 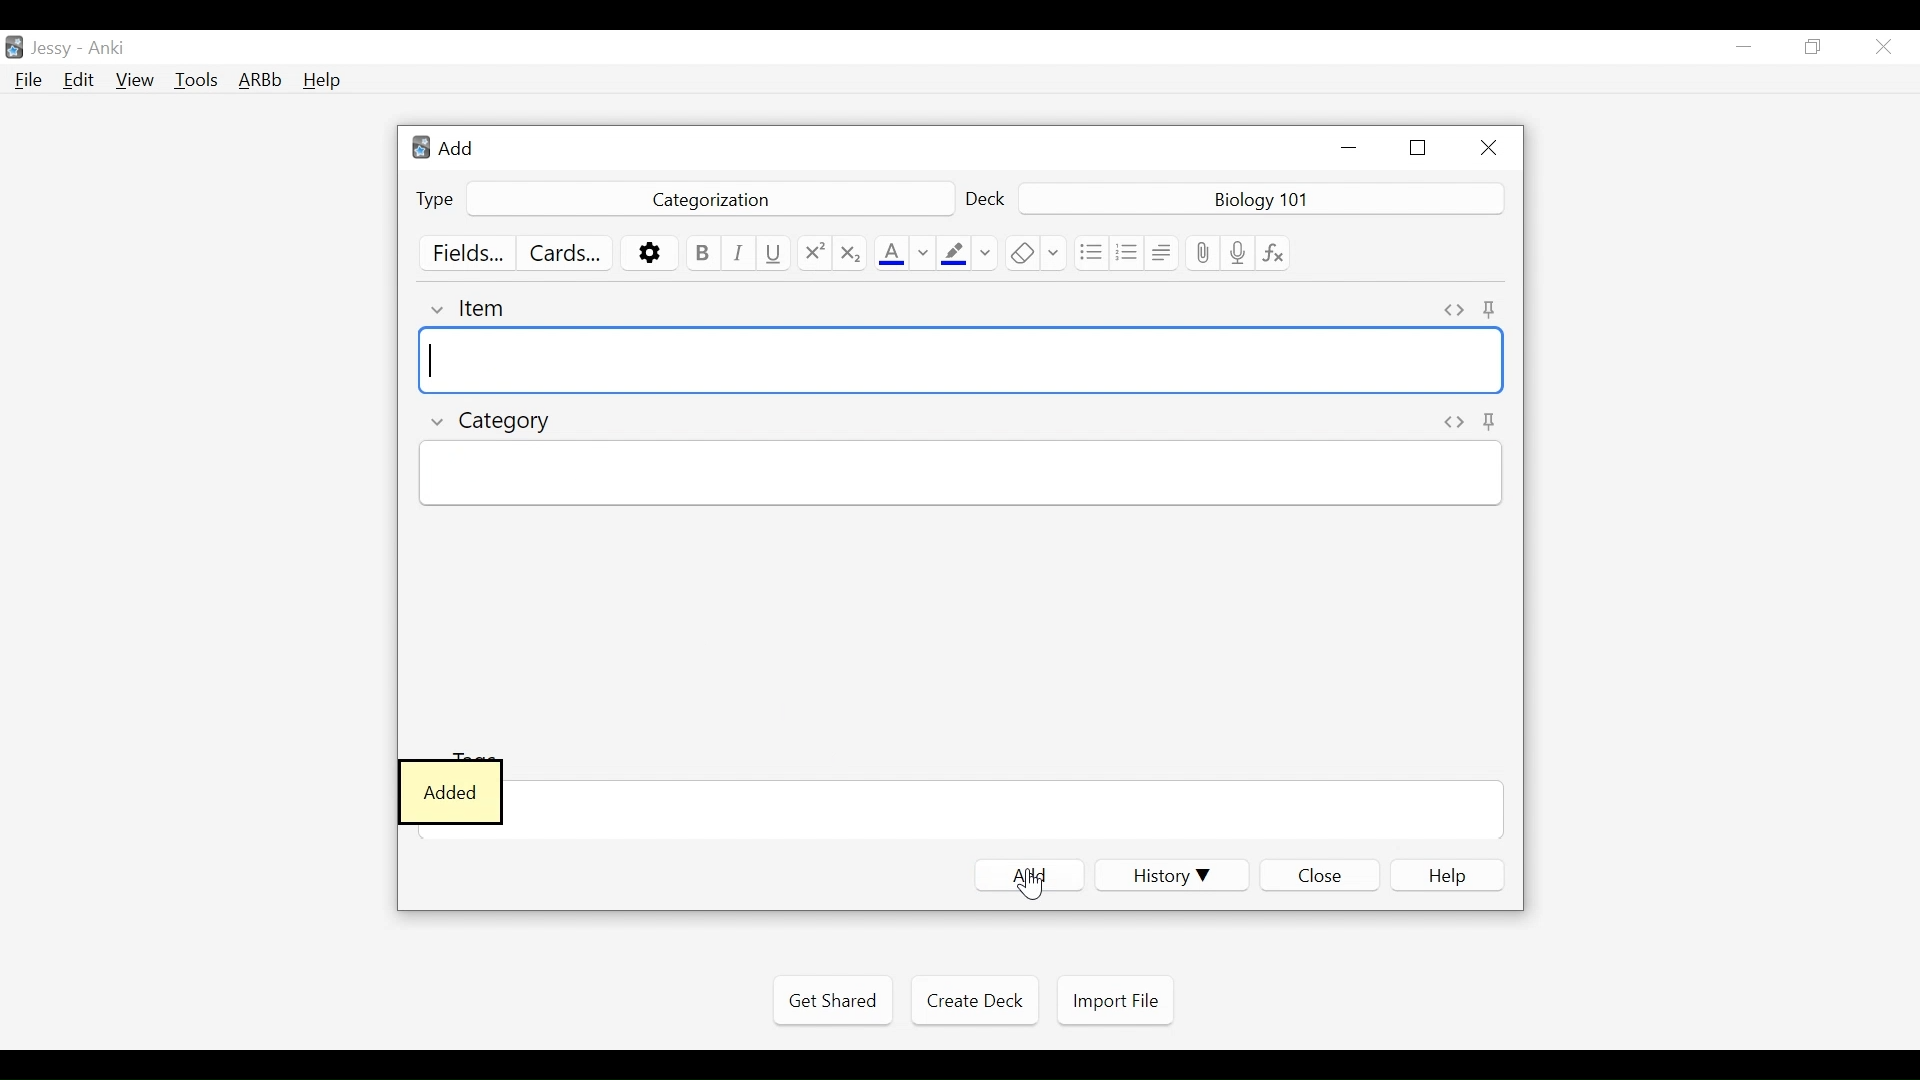 I want to click on Toggle HTML Editor, so click(x=1454, y=424).